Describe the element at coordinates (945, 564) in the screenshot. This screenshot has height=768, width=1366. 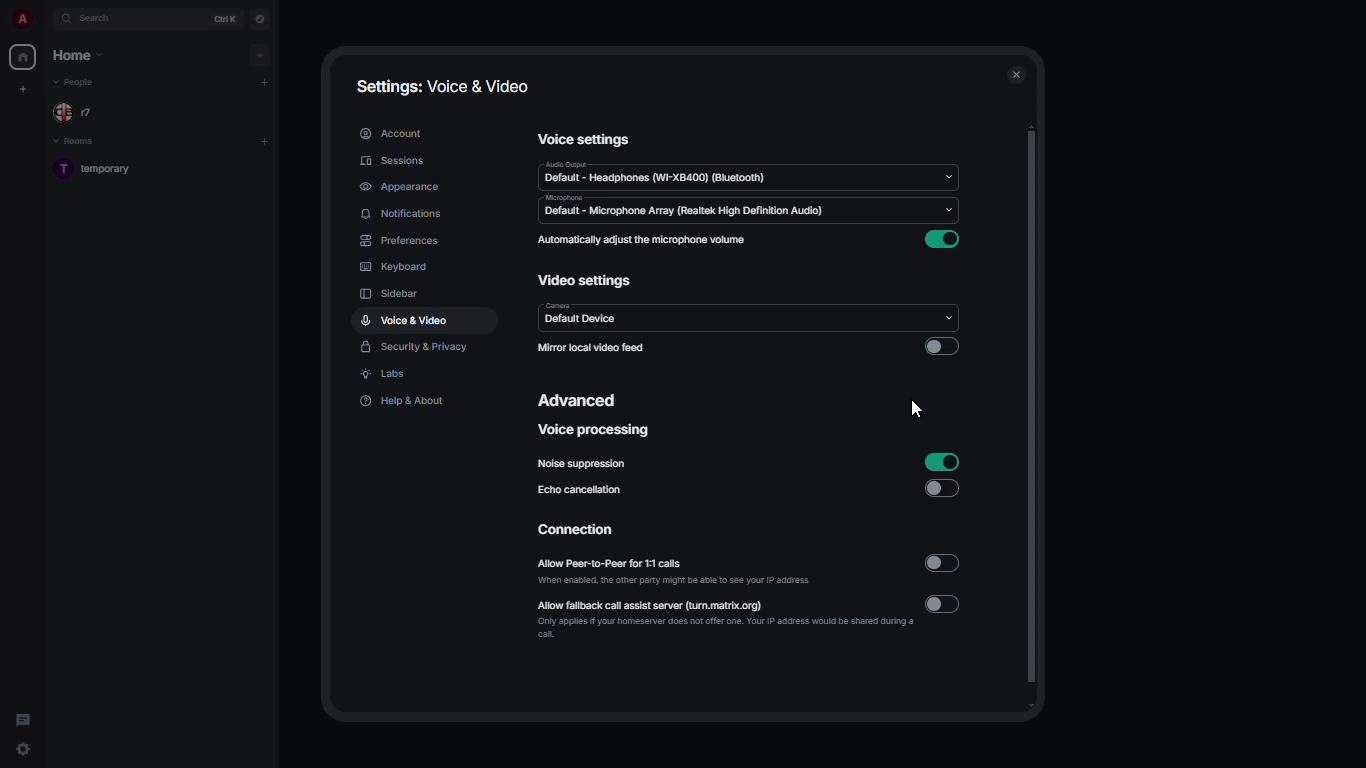
I see `disabled` at that location.